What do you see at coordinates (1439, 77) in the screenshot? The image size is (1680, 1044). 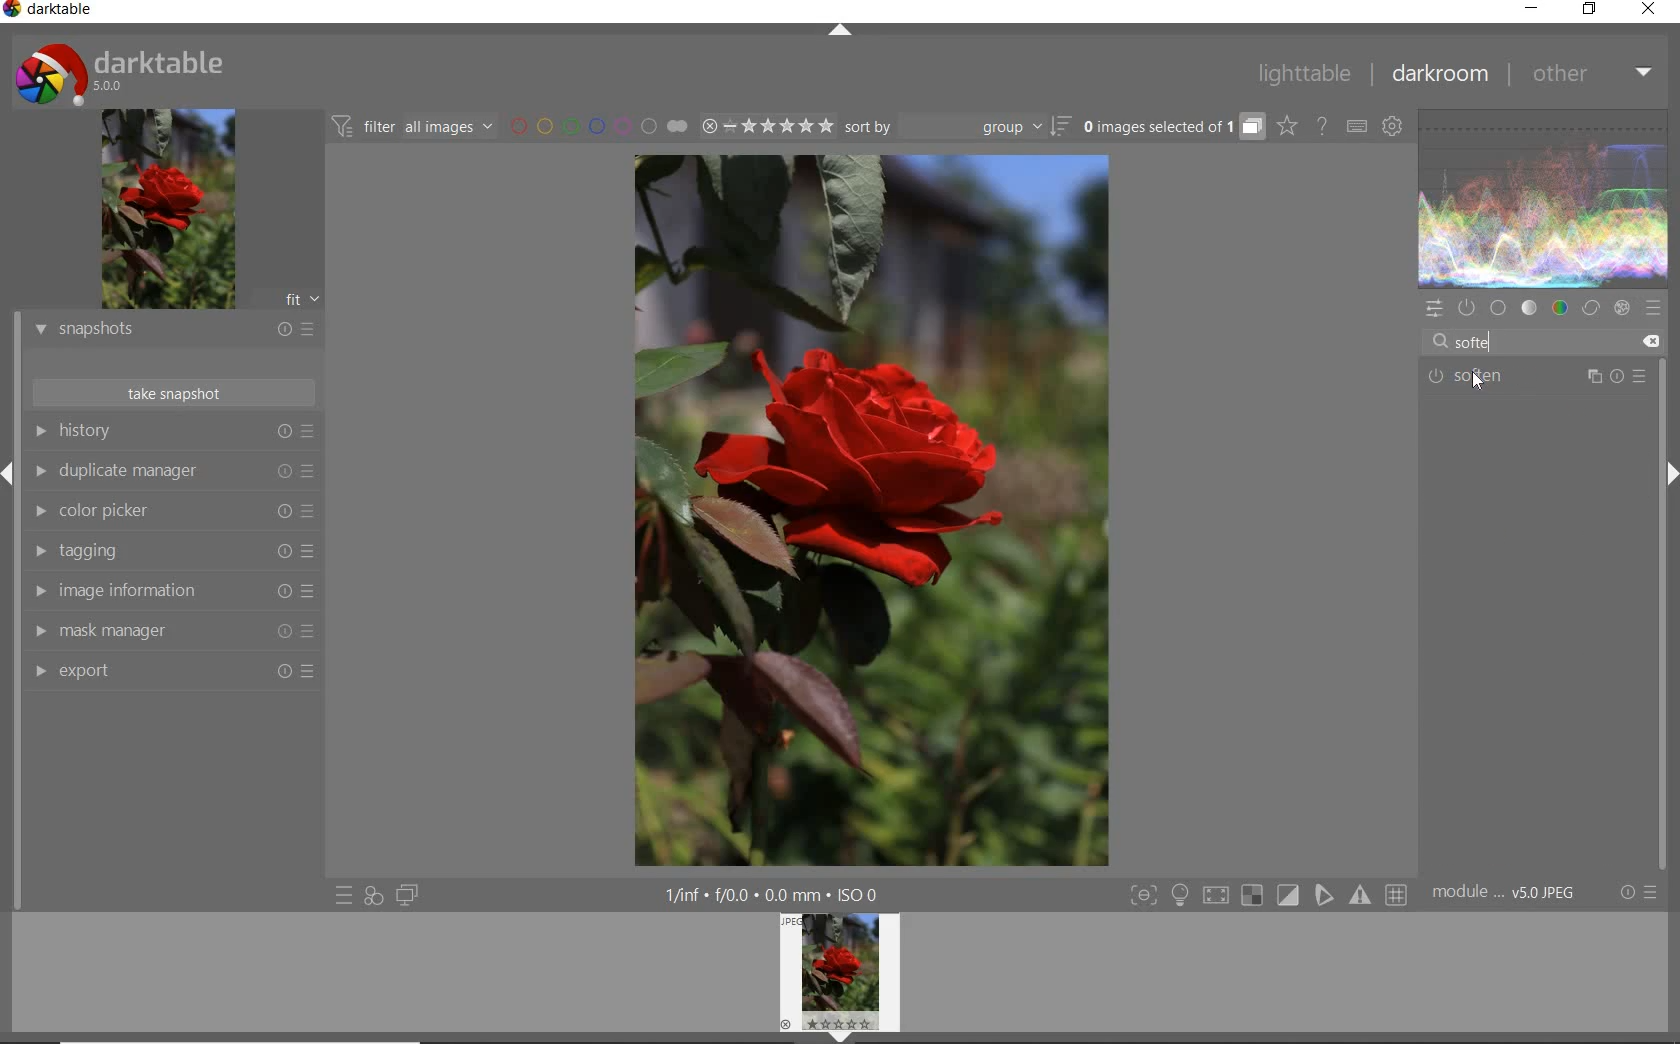 I see `darkroom` at bounding box center [1439, 77].